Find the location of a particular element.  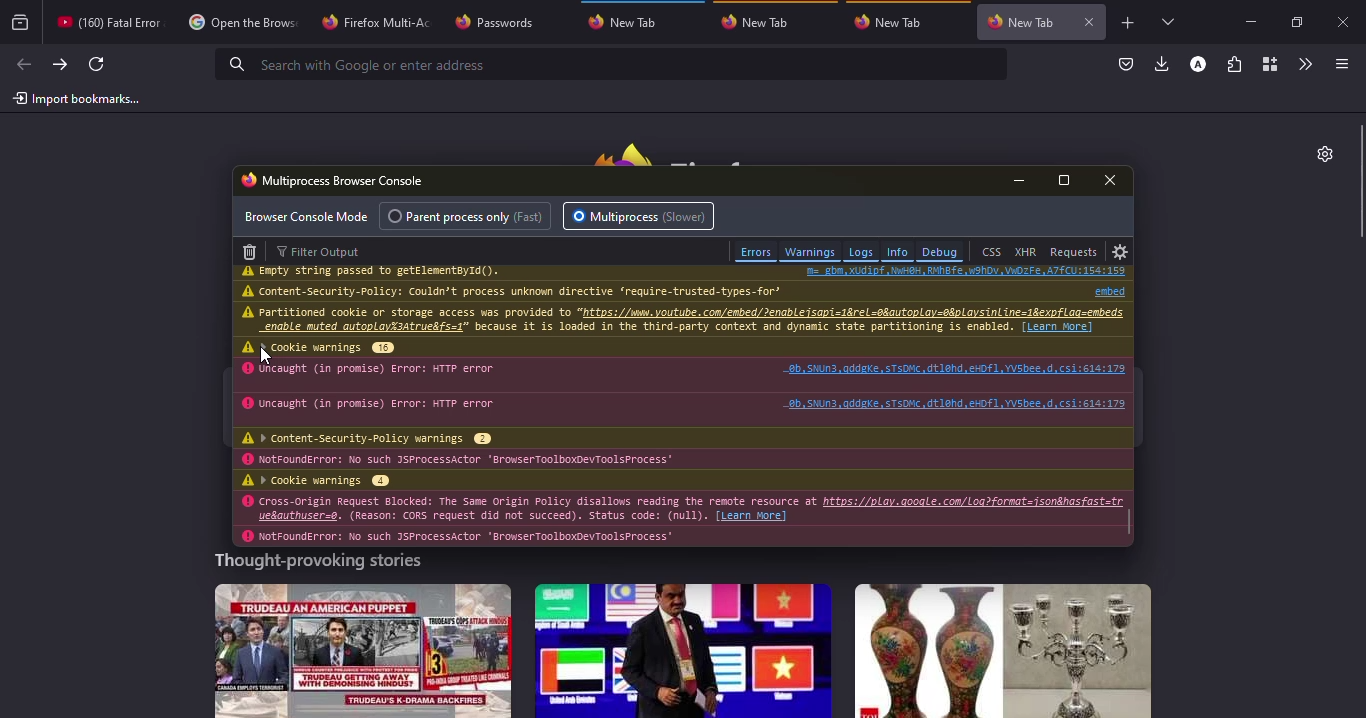

close is located at coordinates (1091, 22).